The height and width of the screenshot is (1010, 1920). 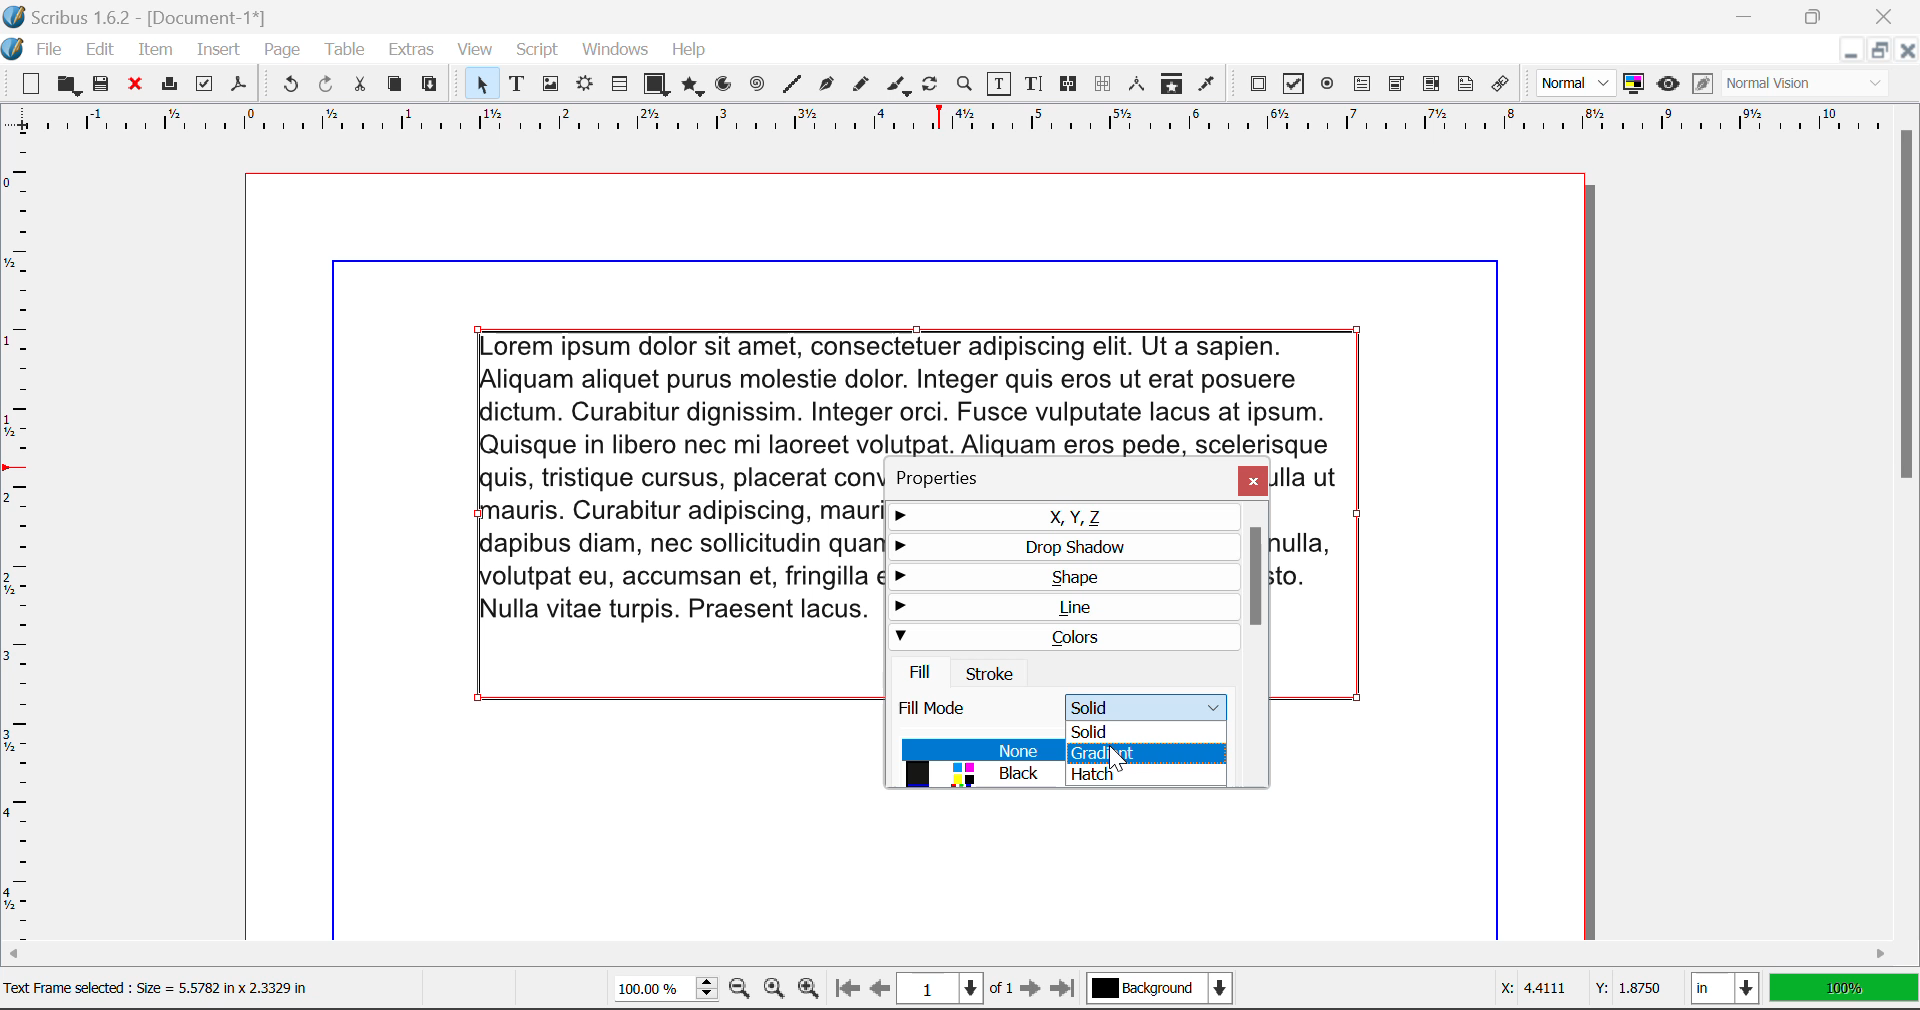 I want to click on Background, so click(x=1165, y=991).